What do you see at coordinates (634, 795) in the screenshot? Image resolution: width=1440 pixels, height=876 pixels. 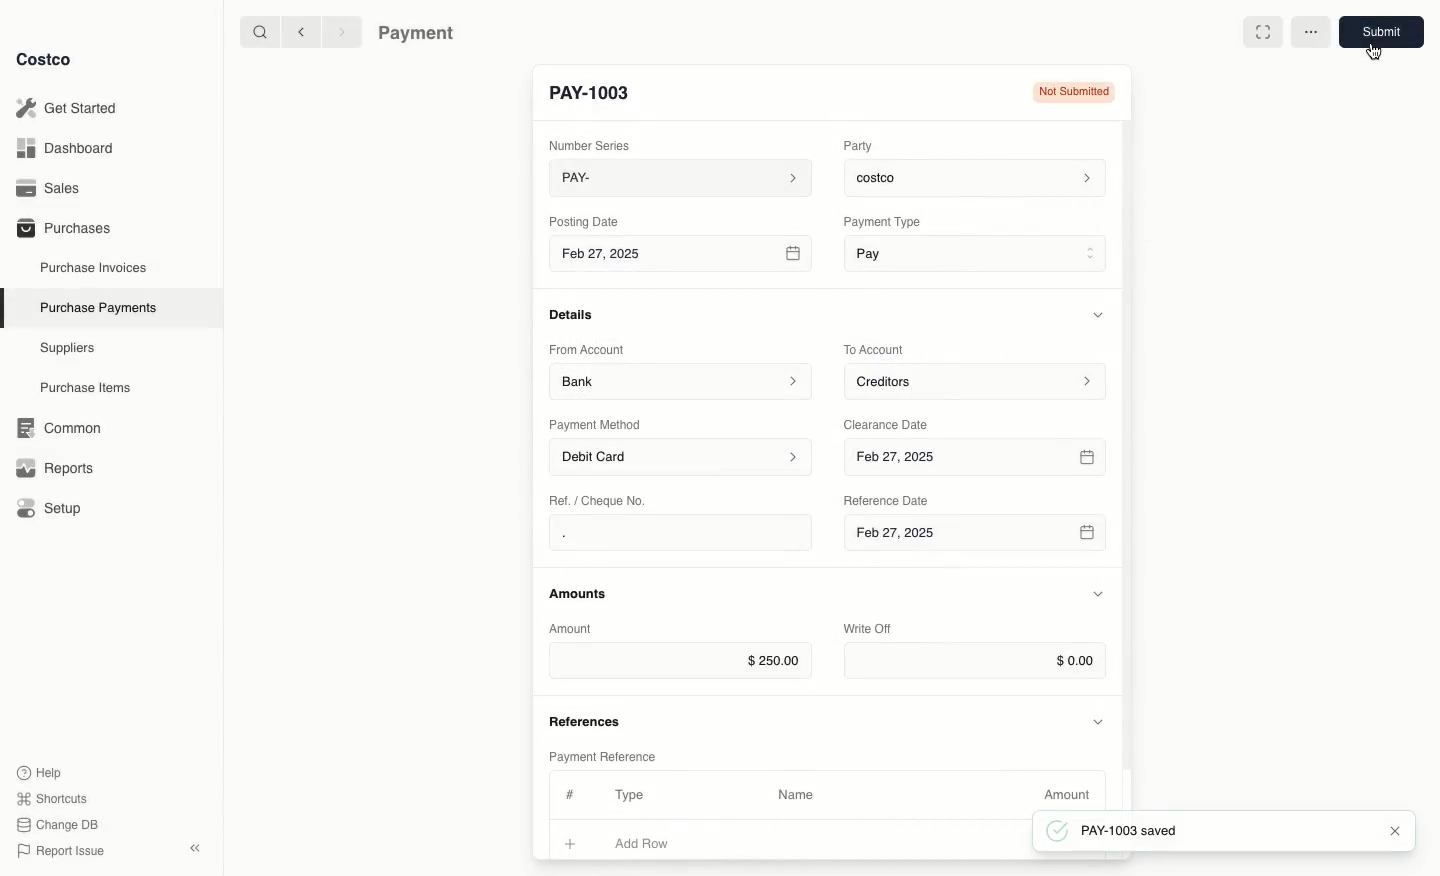 I see `Type` at bounding box center [634, 795].